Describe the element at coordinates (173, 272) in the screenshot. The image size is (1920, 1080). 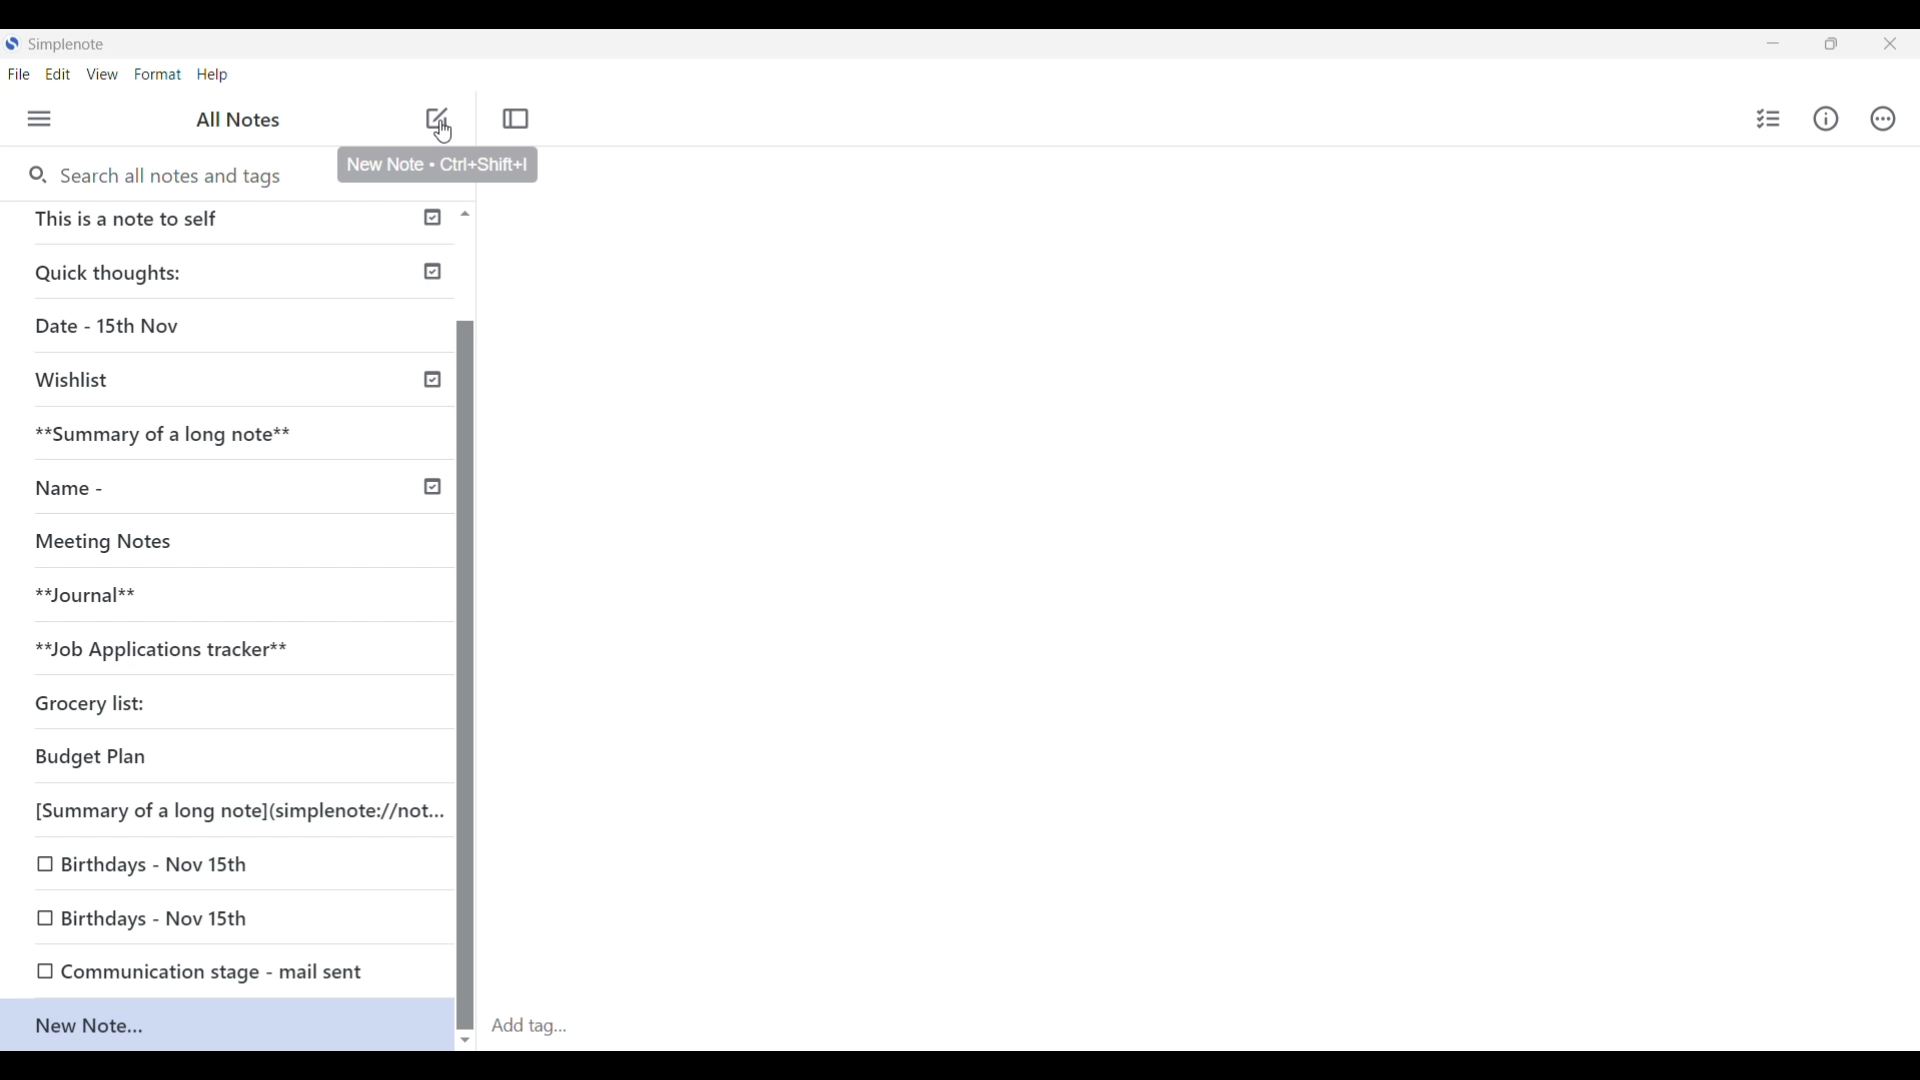
I see `Quick thoughts` at that location.